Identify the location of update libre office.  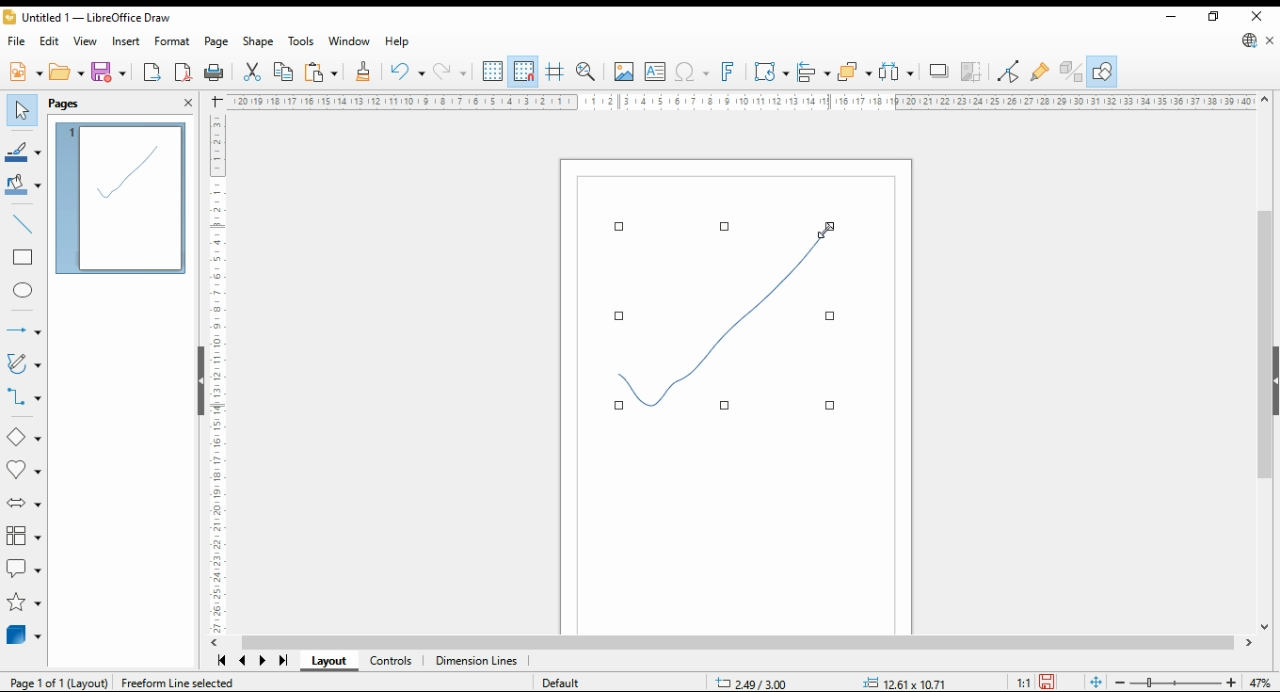
(1248, 40).